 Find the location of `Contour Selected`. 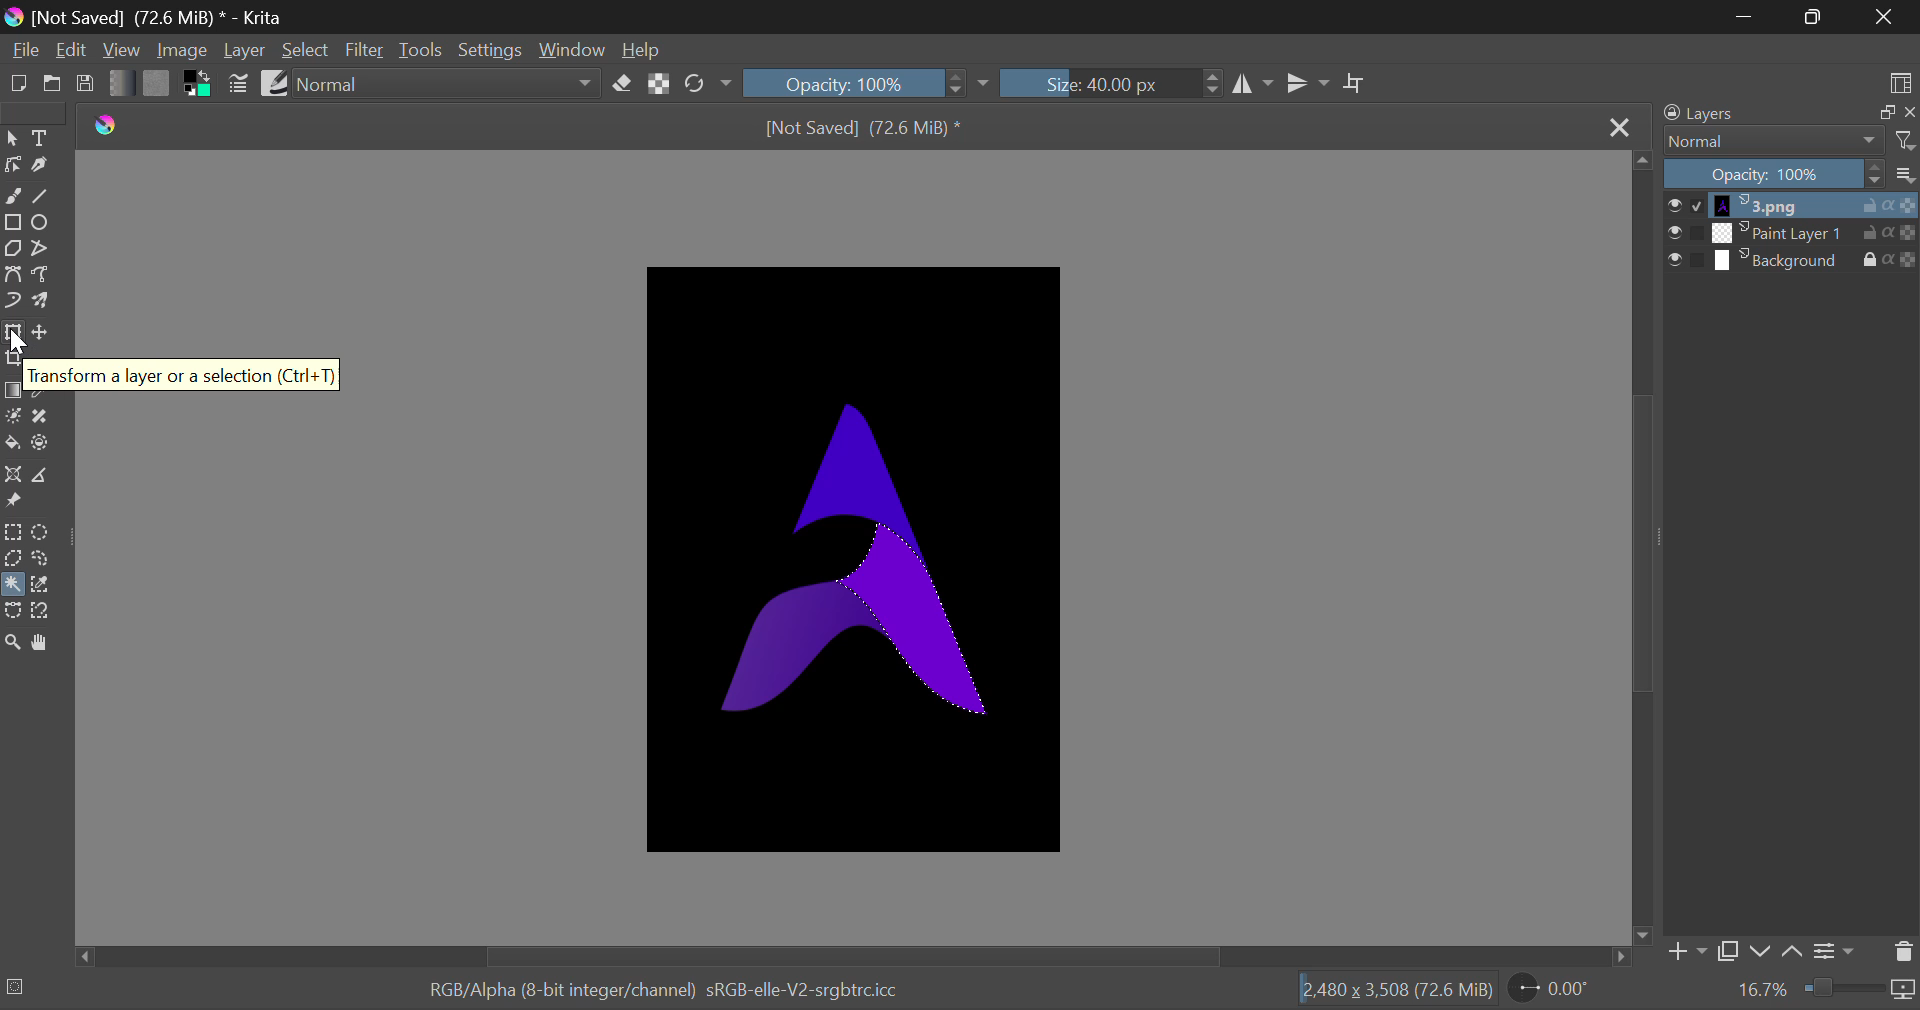

Contour Selected is located at coordinates (906, 610).